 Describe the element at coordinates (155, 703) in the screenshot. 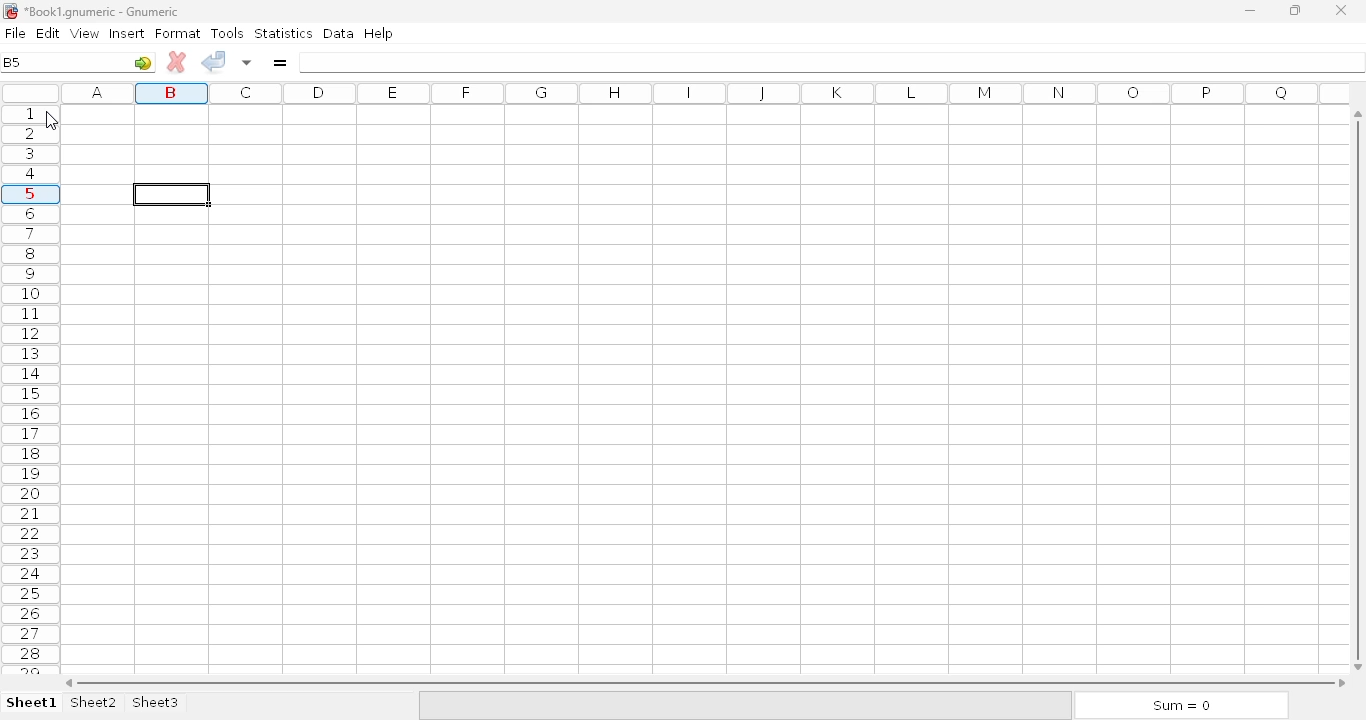

I see `sheet3` at that location.